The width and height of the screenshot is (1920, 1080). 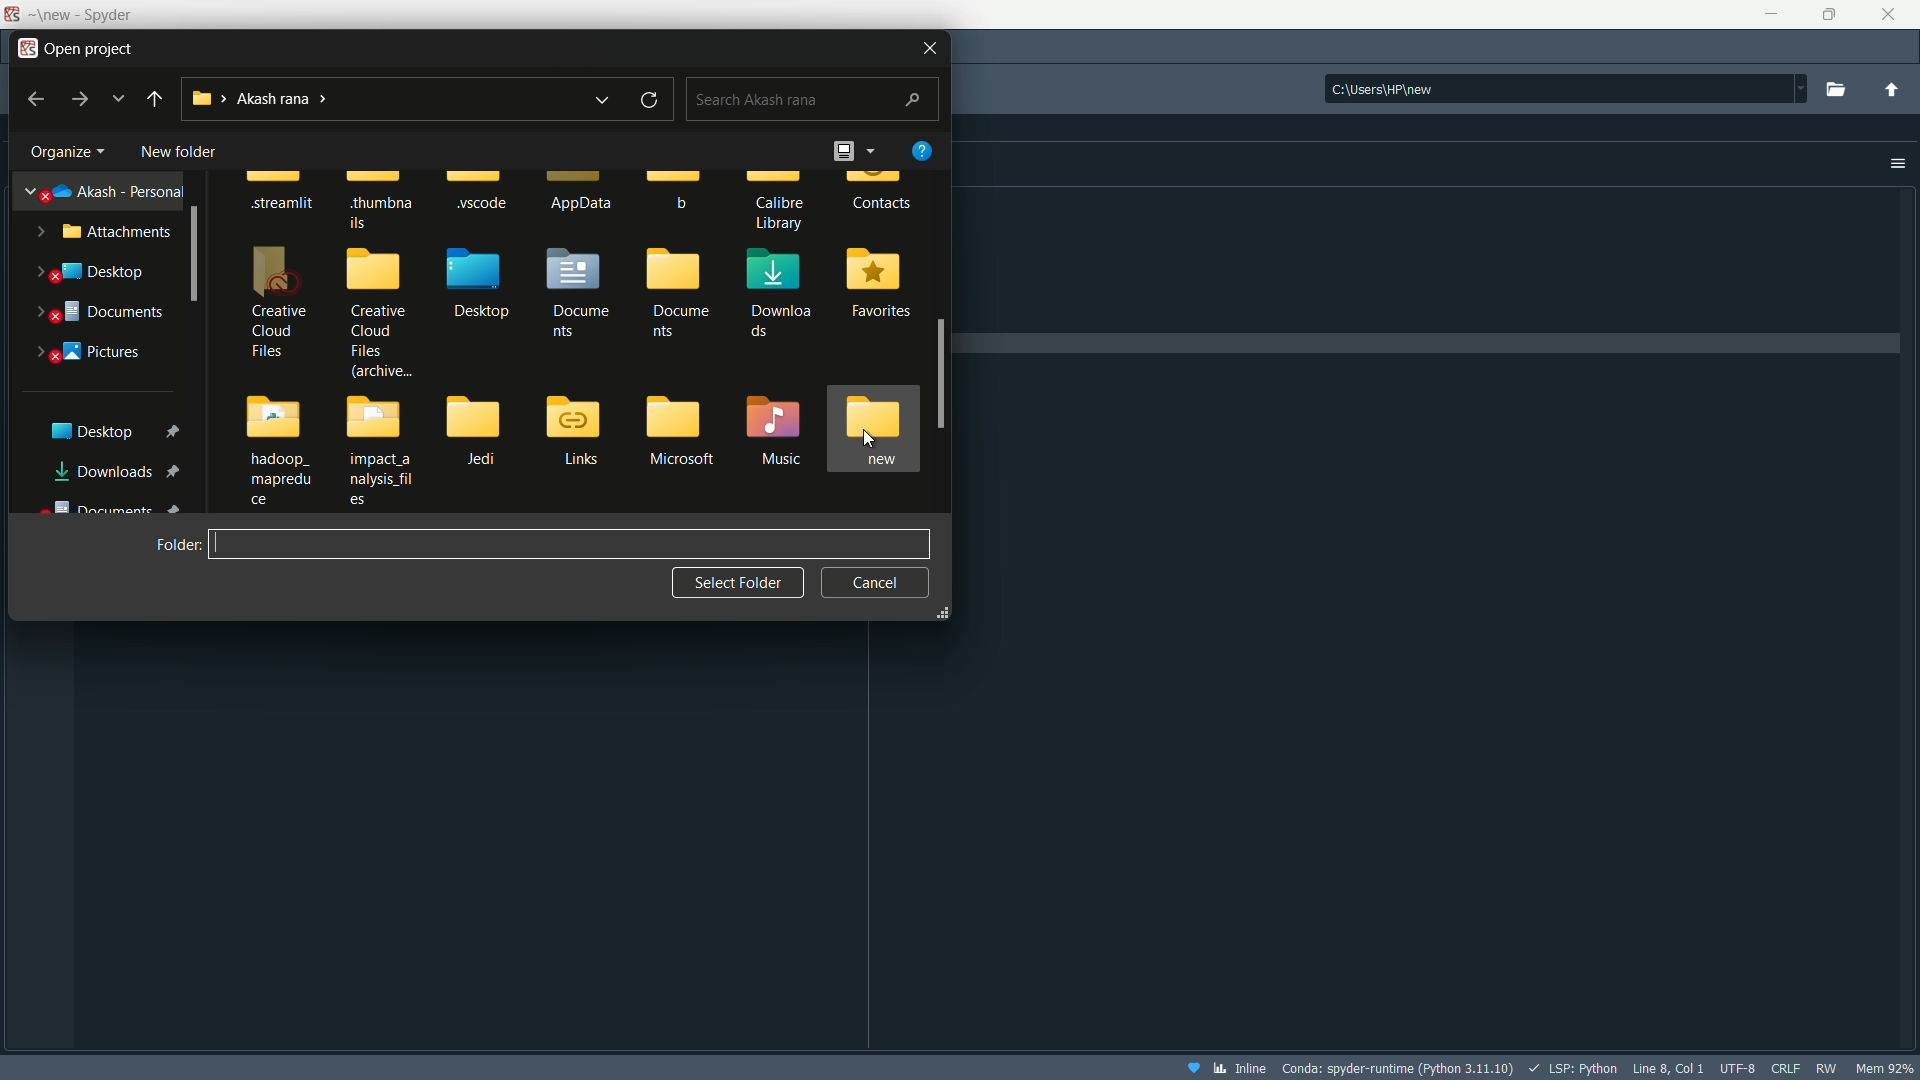 I want to click on organize, so click(x=64, y=154).